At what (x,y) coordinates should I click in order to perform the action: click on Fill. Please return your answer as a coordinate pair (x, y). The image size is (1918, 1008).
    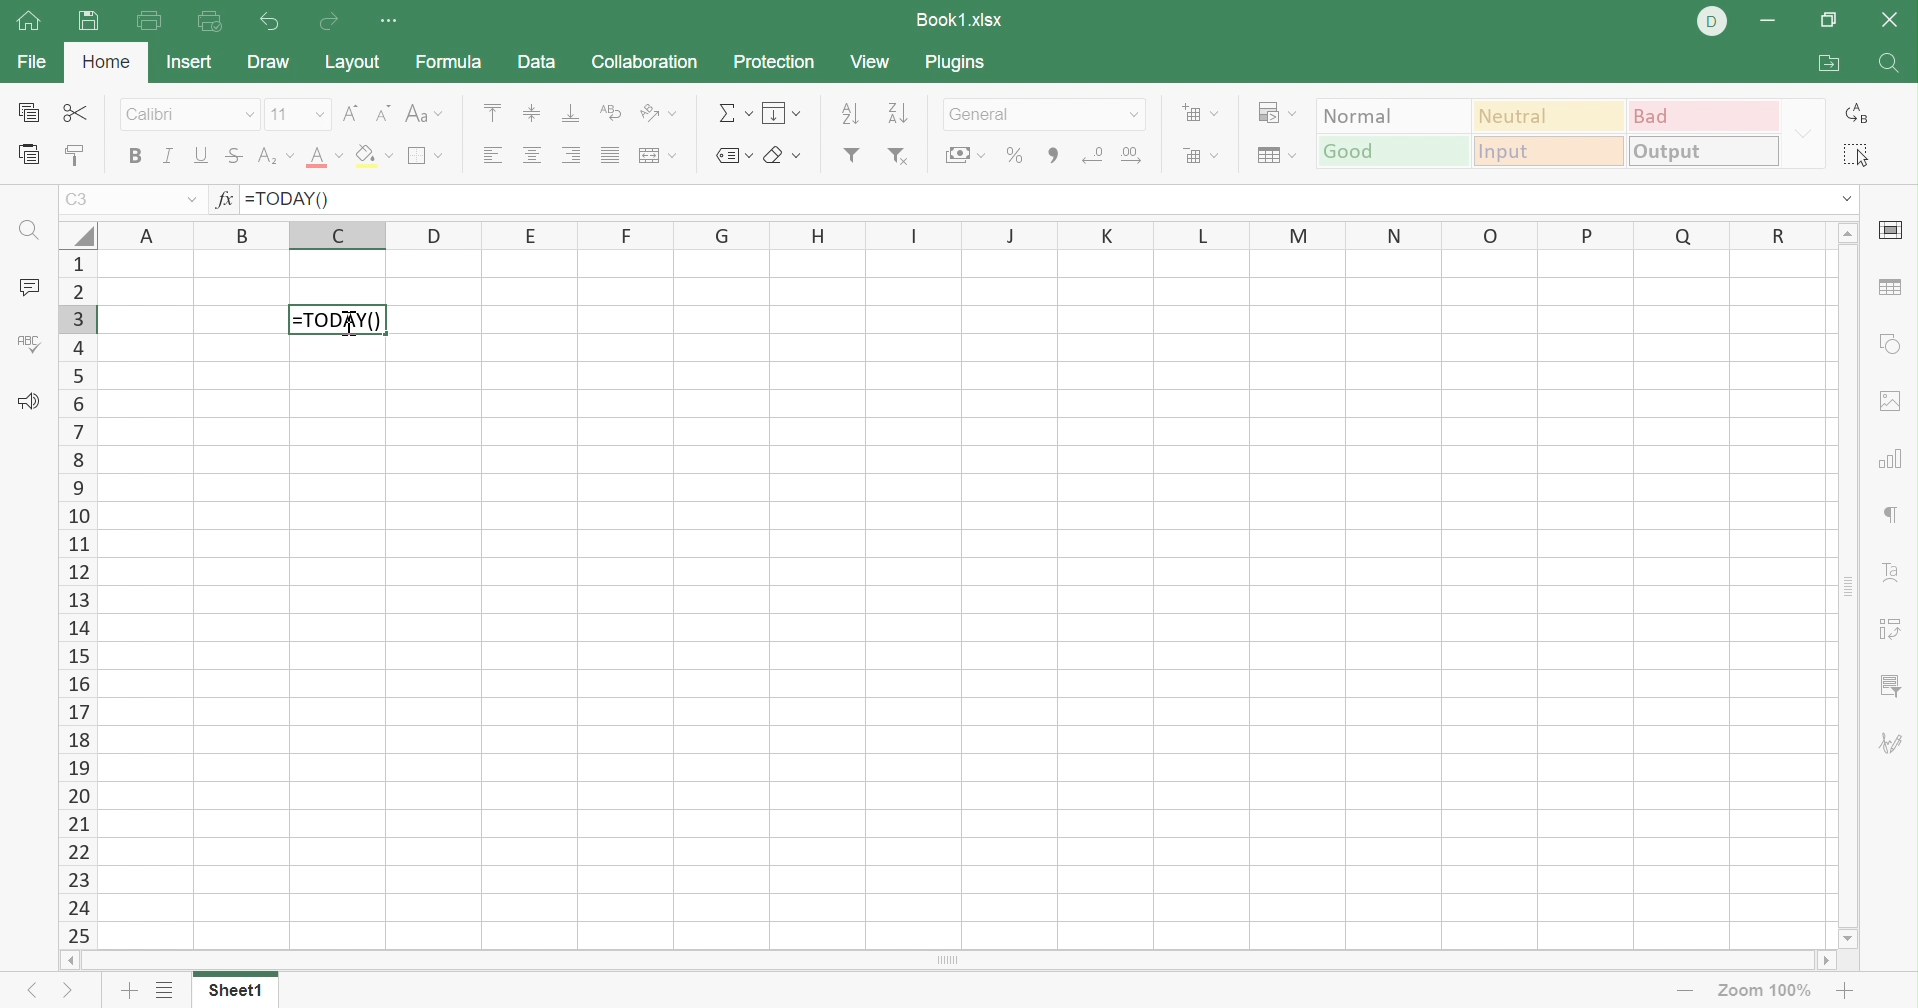
    Looking at the image, I should click on (781, 114).